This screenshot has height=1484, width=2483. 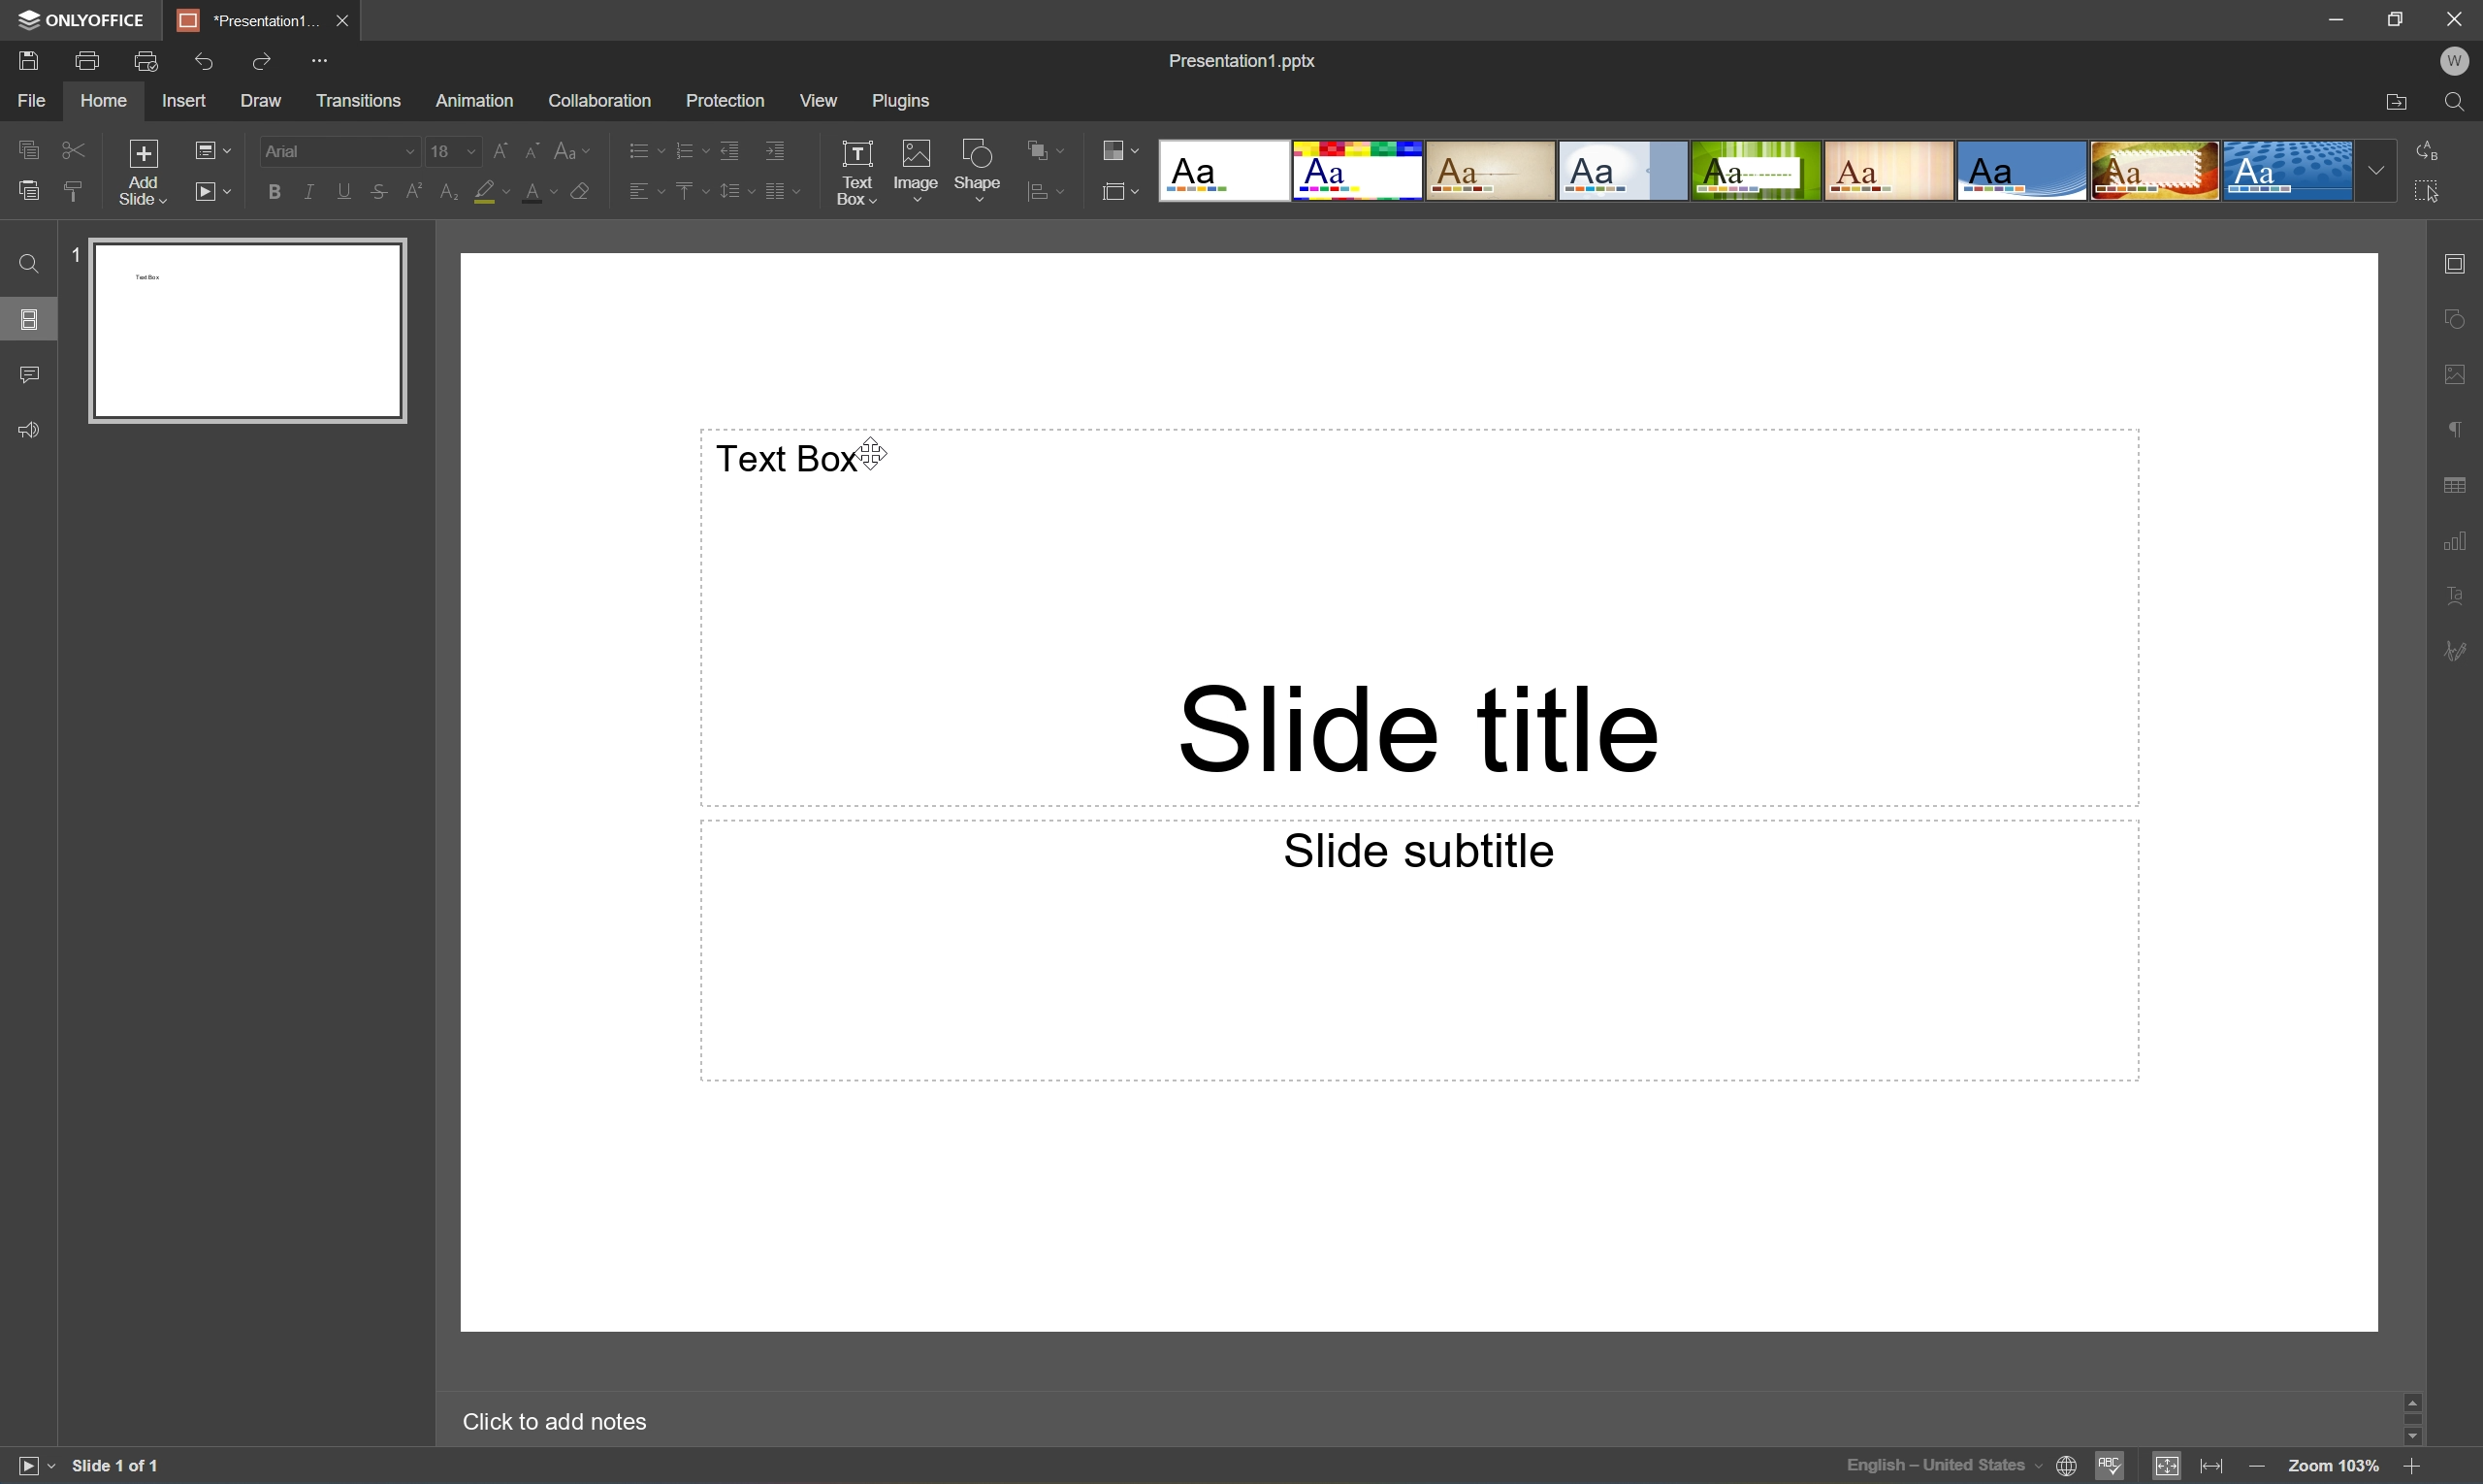 What do you see at coordinates (916, 170) in the screenshot?
I see `Image` at bounding box center [916, 170].